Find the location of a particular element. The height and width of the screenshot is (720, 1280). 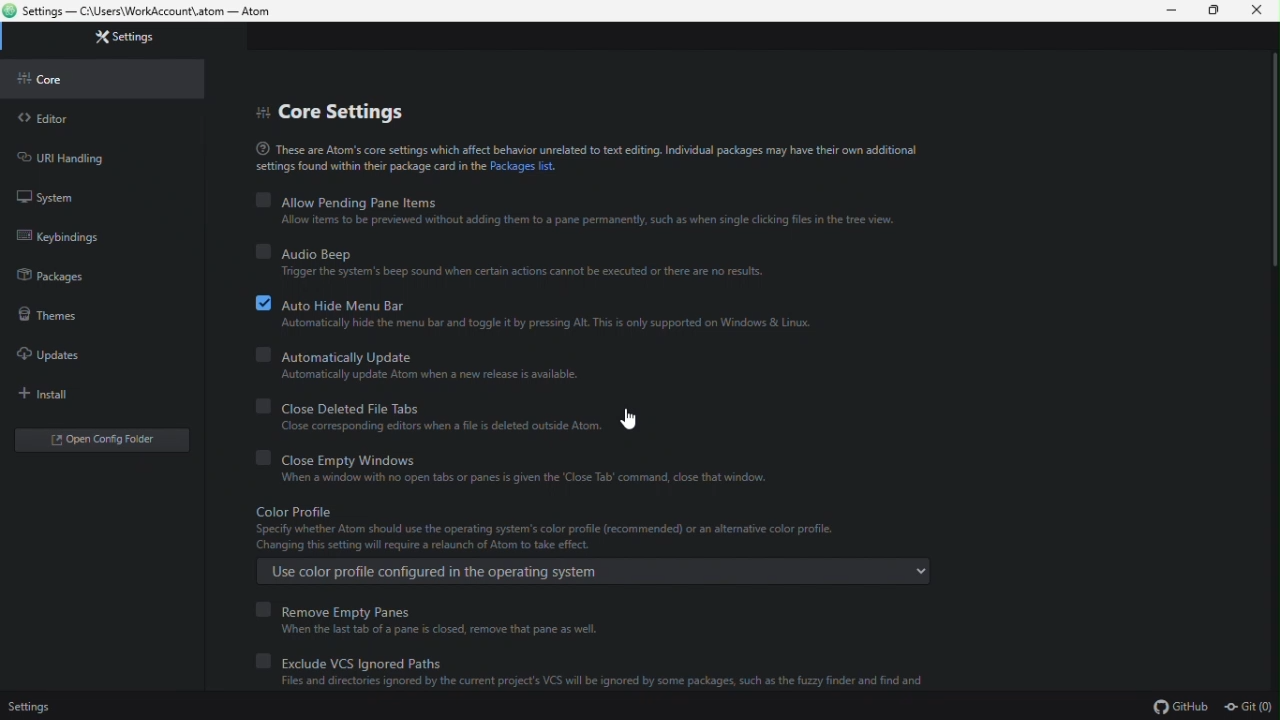

Auto hide menu bar is located at coordinates (327, 302).